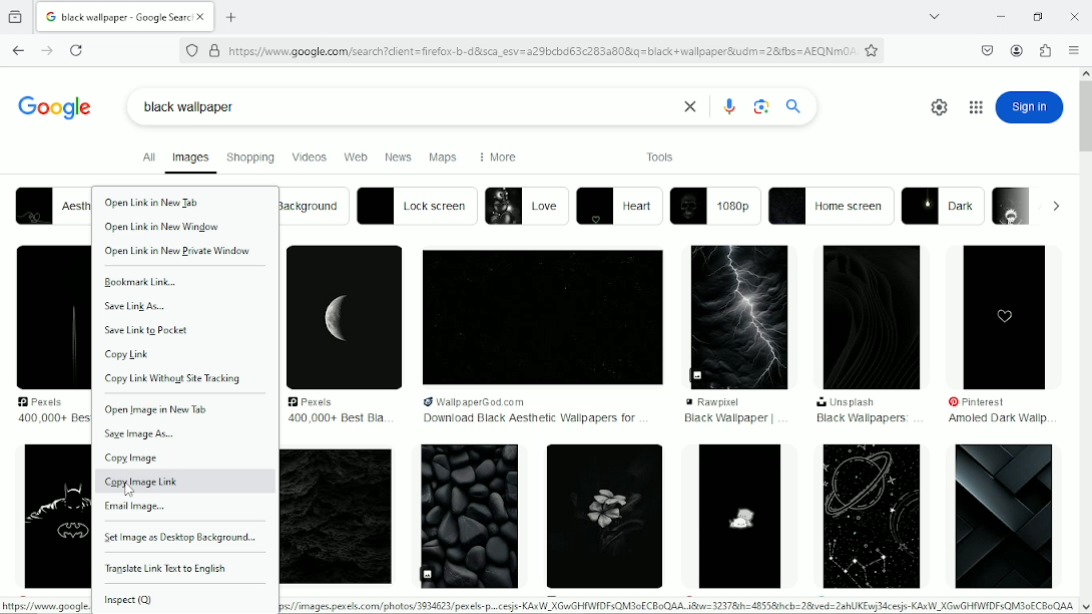 This screenshot has height=614, width=1092. I want to click on go back, so click(17, 48).